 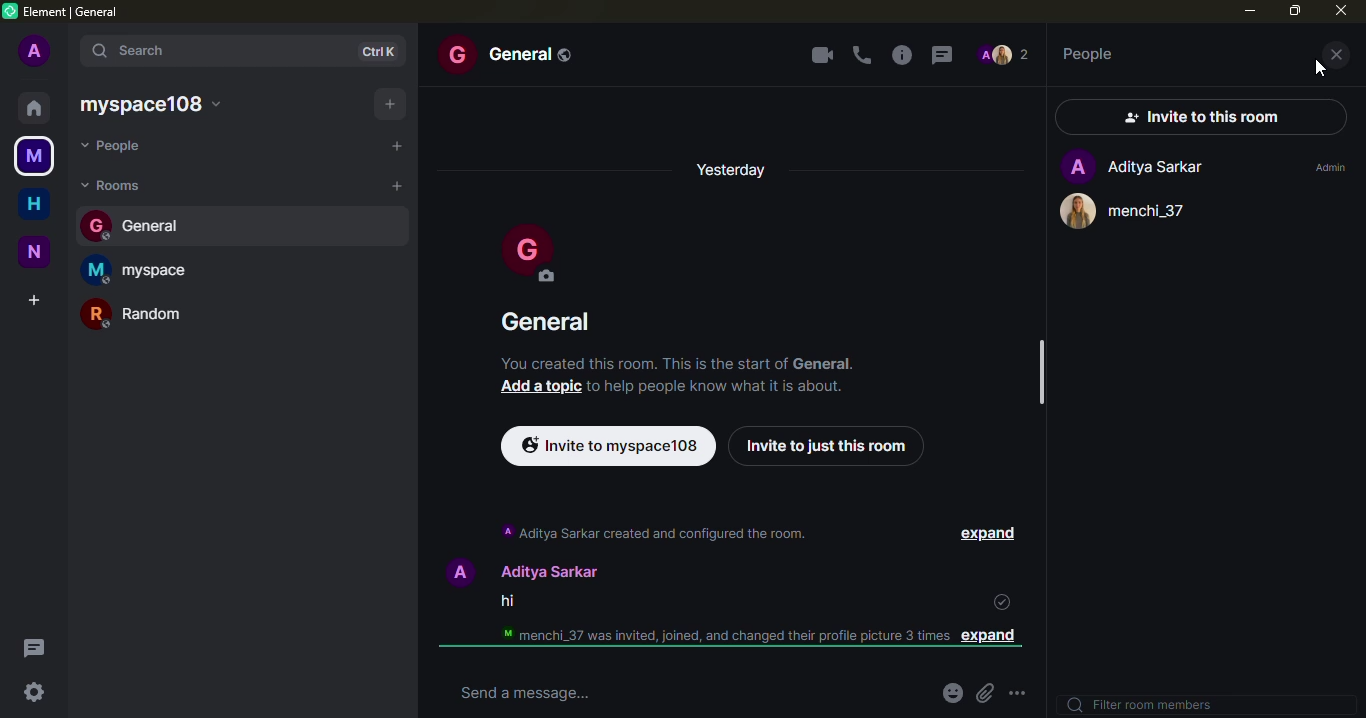 I want to click on to help people know what it is about., so click(x=717, y=386).